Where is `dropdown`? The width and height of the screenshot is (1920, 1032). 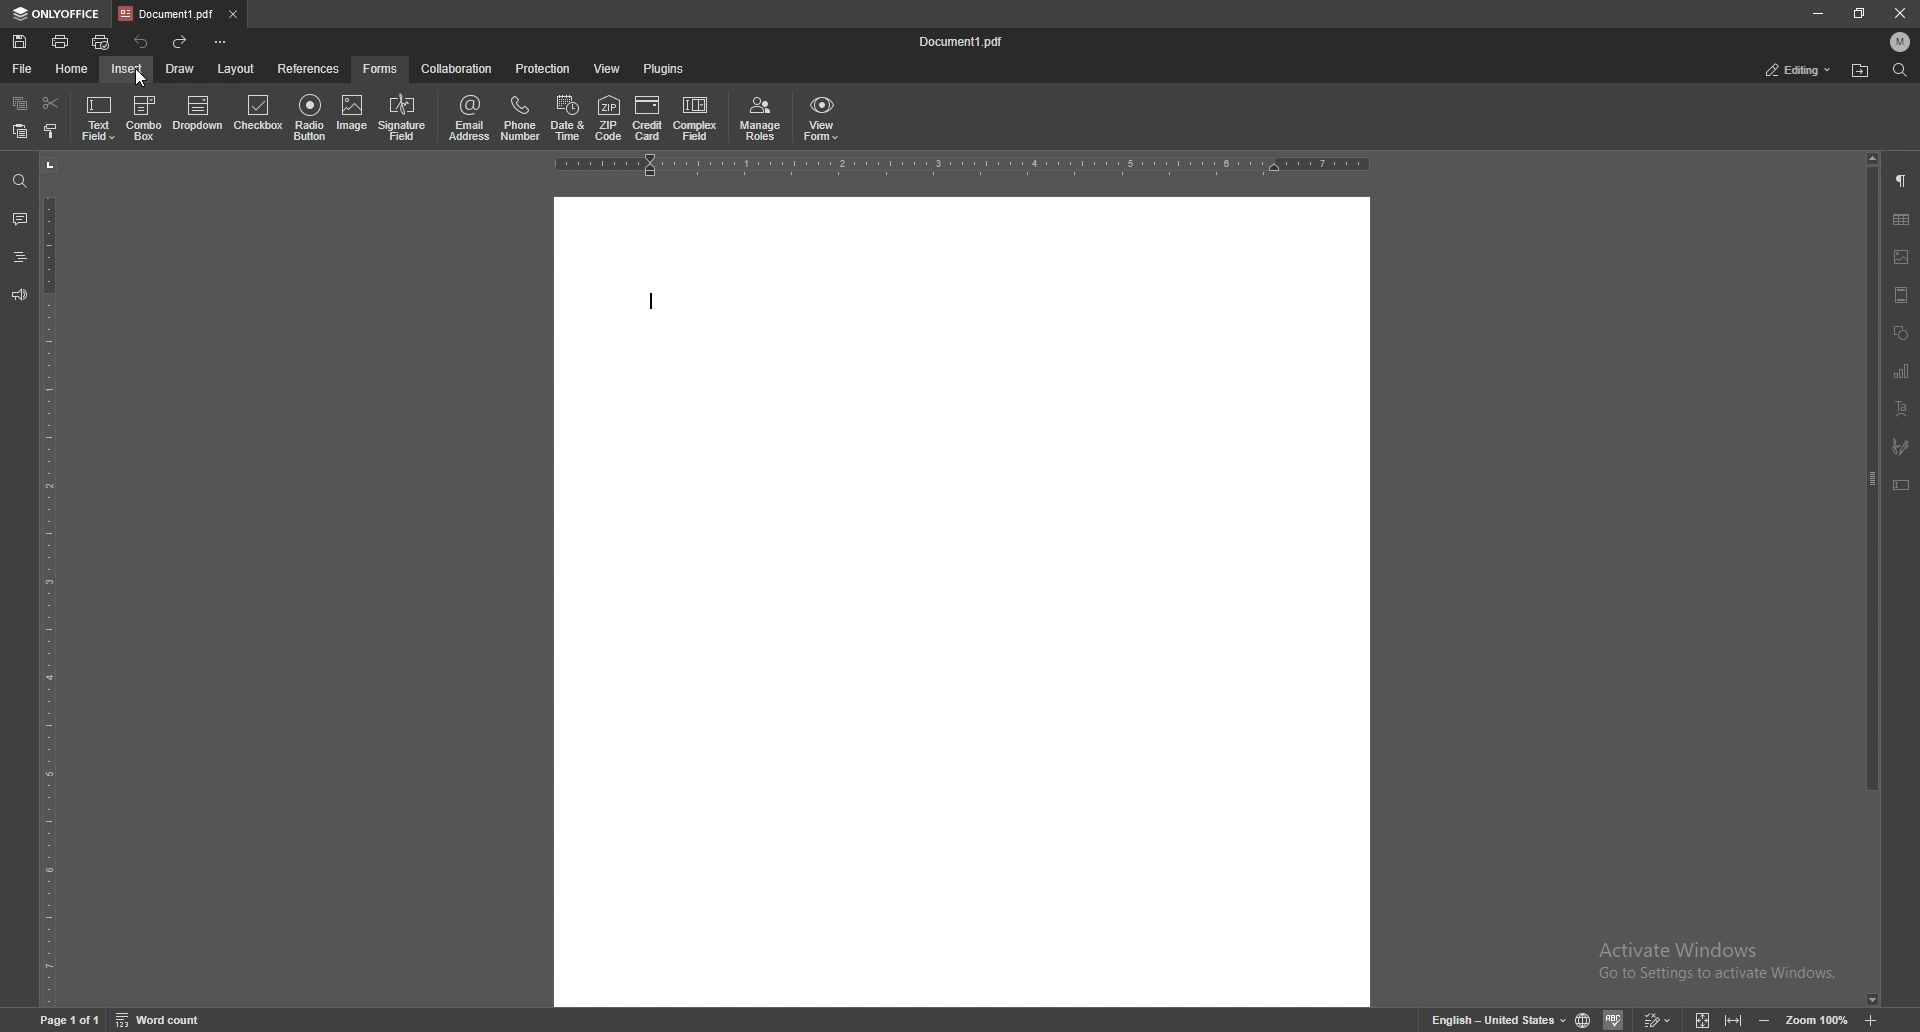
dropdown is located at coordinates (200, 116).